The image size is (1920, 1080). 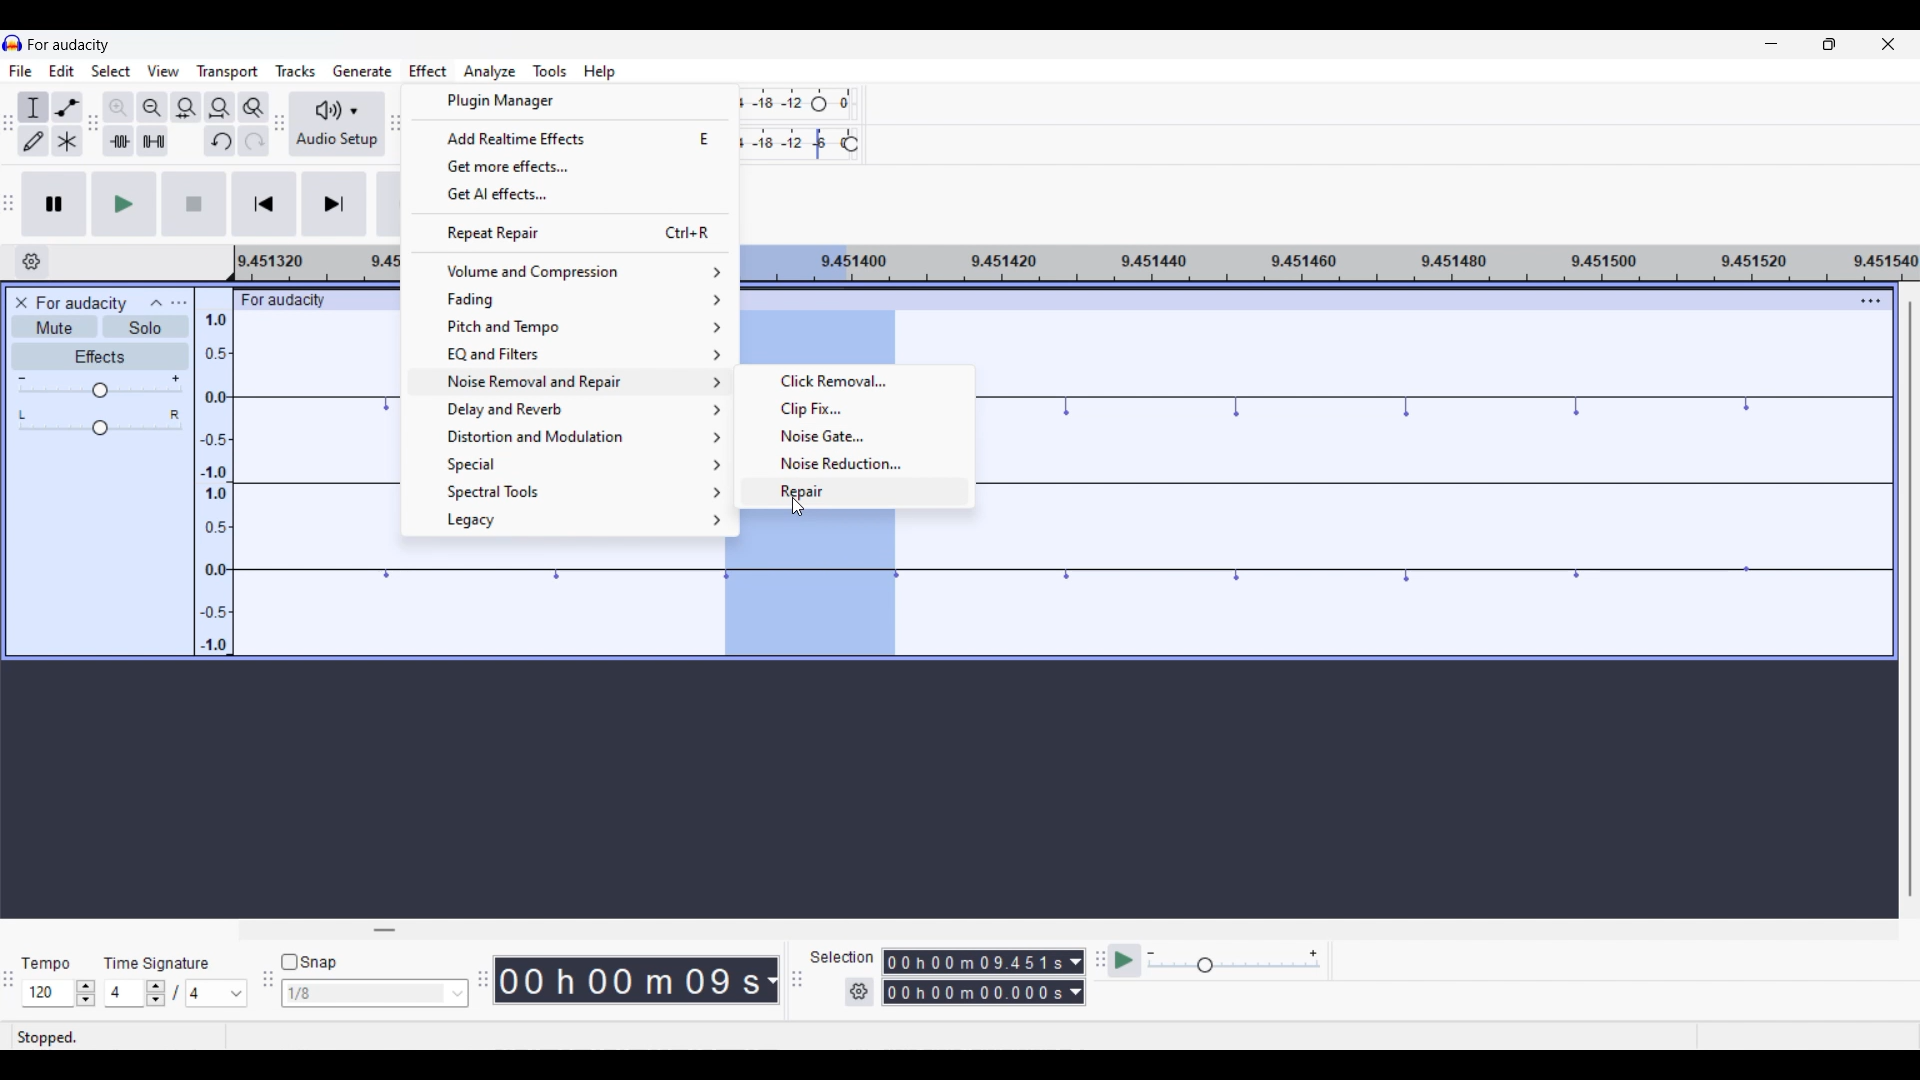 I want to click on Draw tool, so click(x=34, y=141).